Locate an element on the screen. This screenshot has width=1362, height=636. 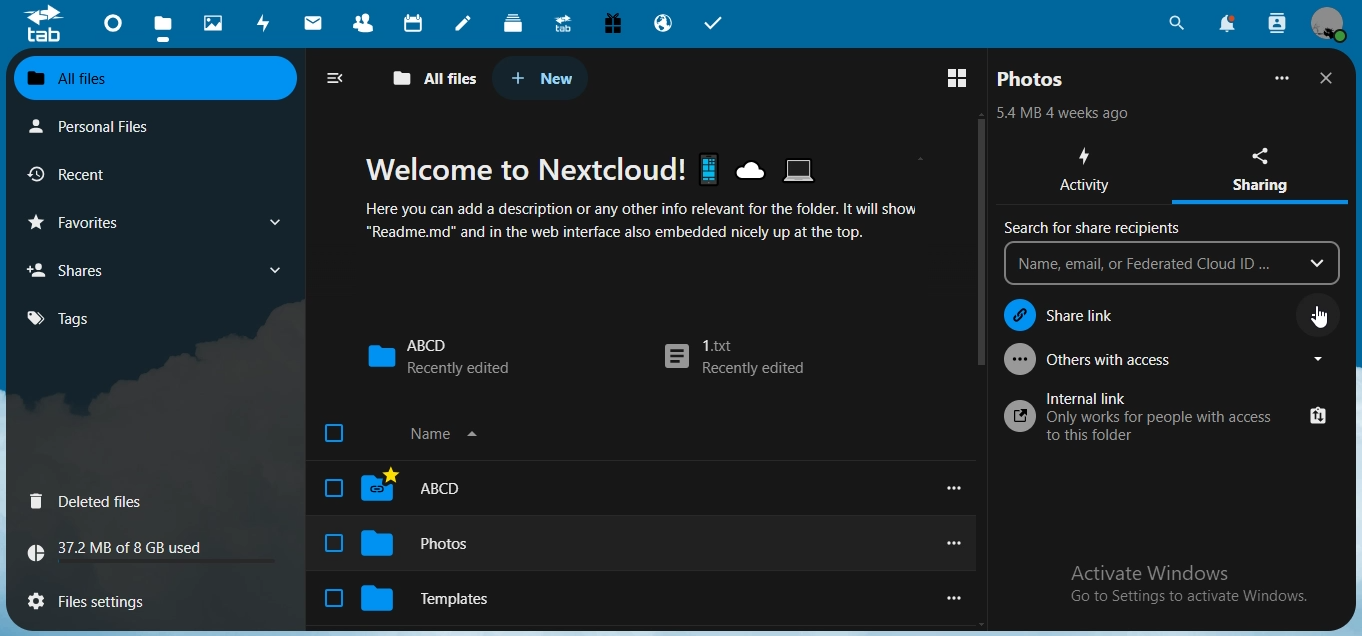
Photos is located at coordinates (432, 543).